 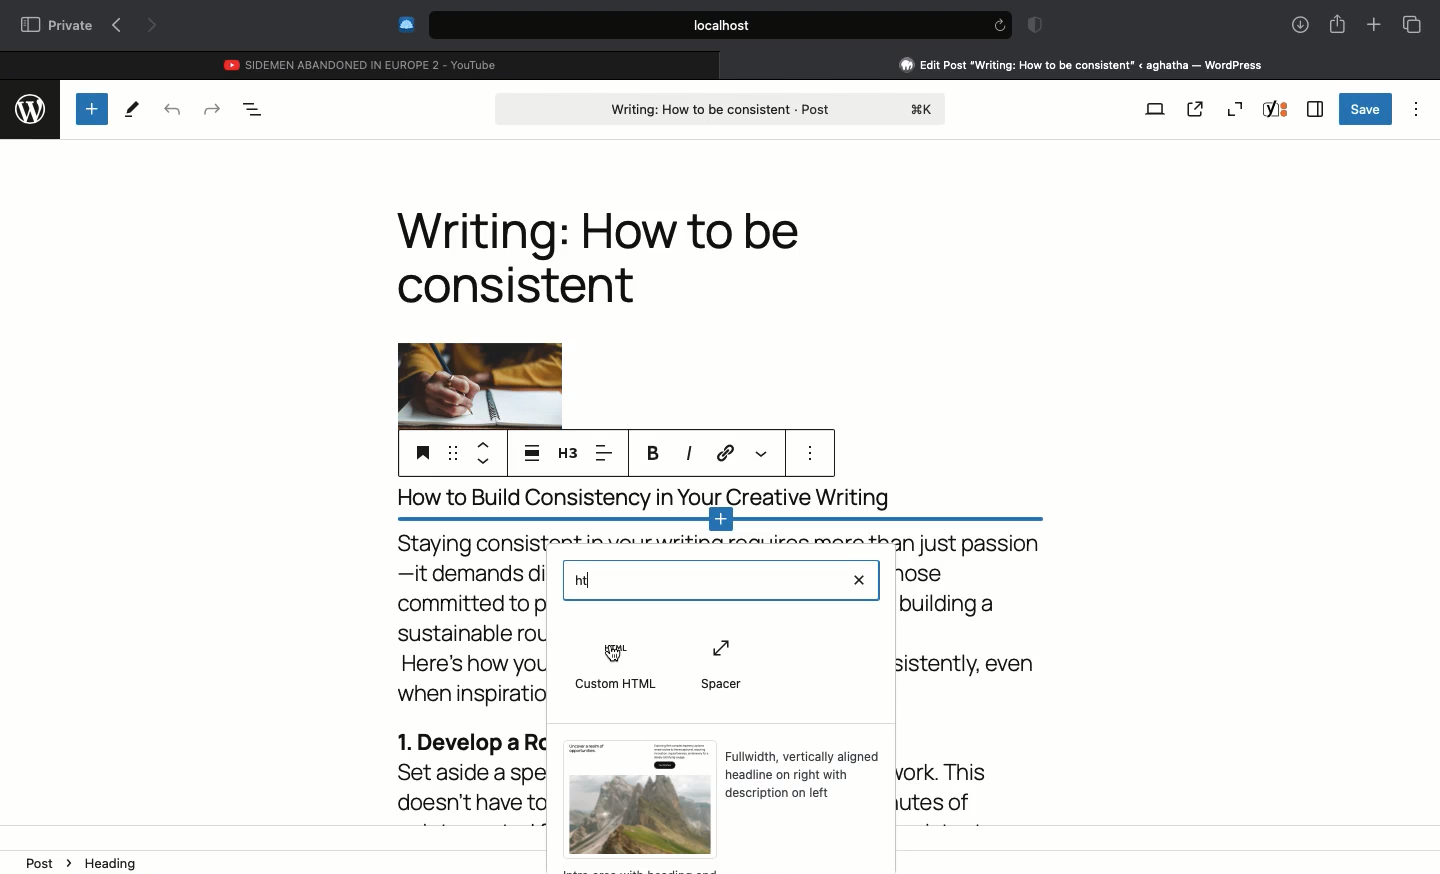 I want to click on Next page, so click(x=154, y=27).